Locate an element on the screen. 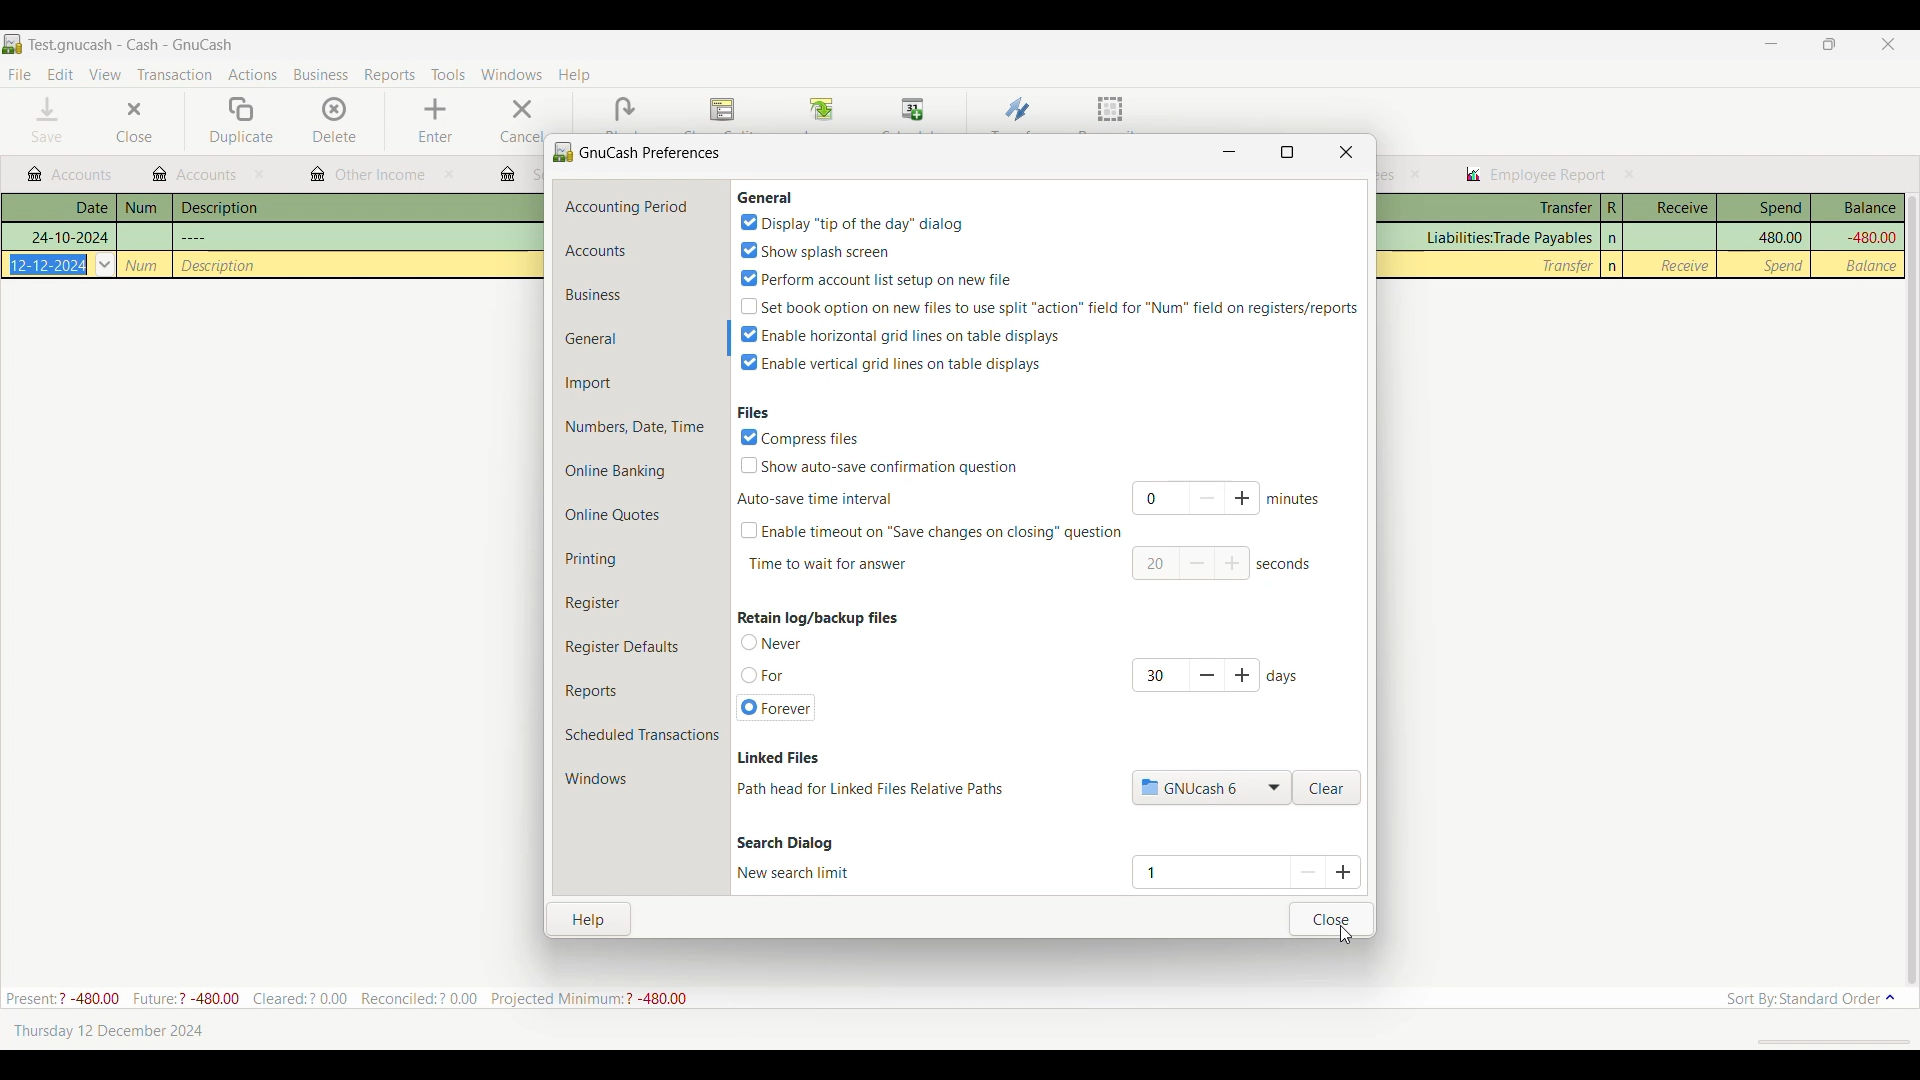  Balance column is located at coordinates (1858, 208).